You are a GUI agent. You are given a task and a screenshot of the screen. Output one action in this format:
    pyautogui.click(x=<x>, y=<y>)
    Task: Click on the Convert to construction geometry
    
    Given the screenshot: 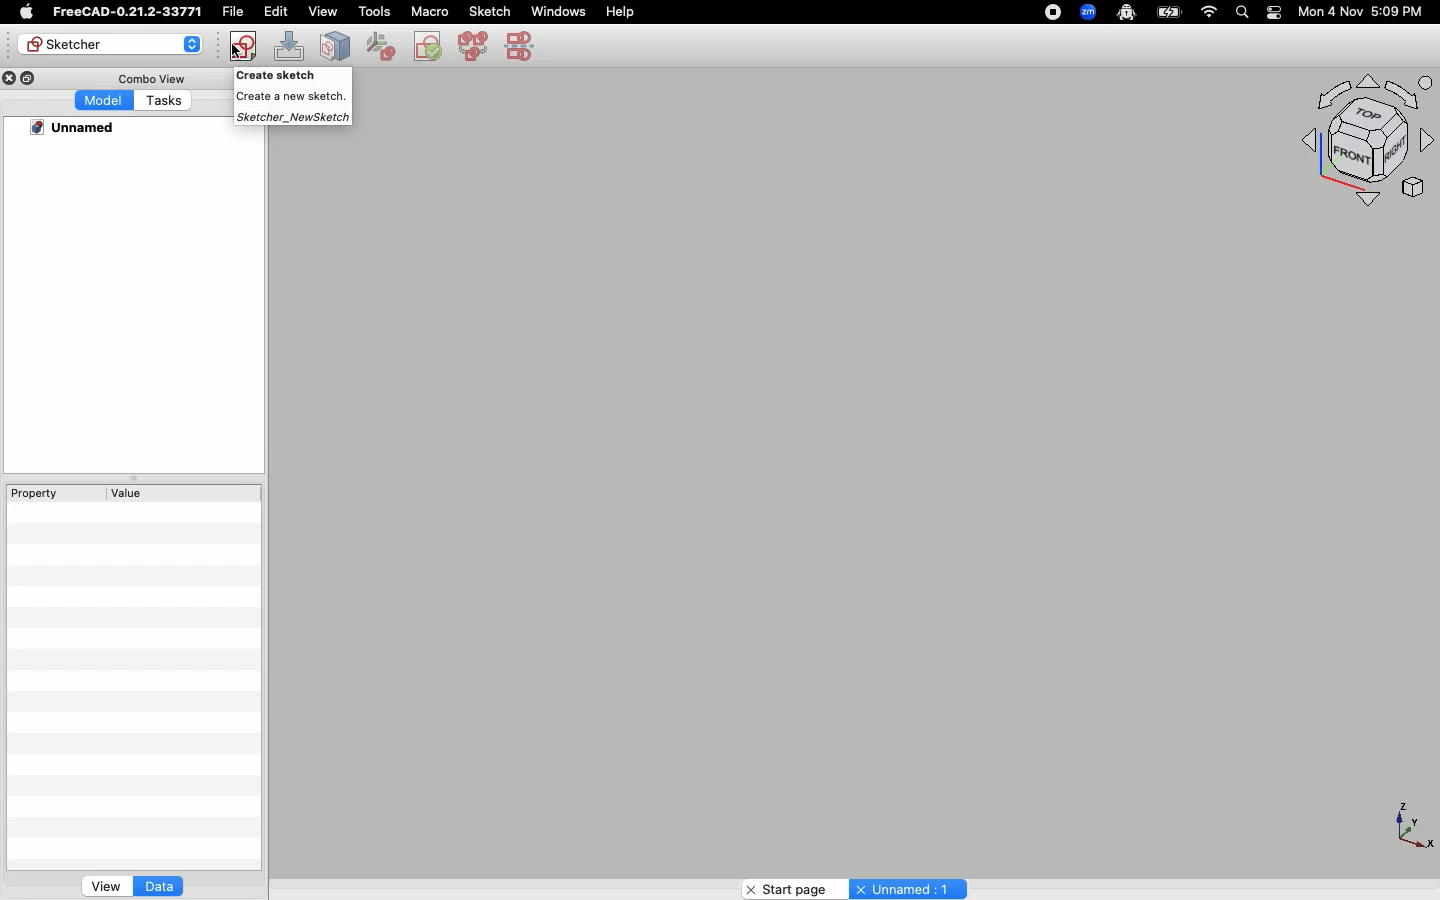 What is the action you would take?
    pyautogui.click(x=526, y=47)
    